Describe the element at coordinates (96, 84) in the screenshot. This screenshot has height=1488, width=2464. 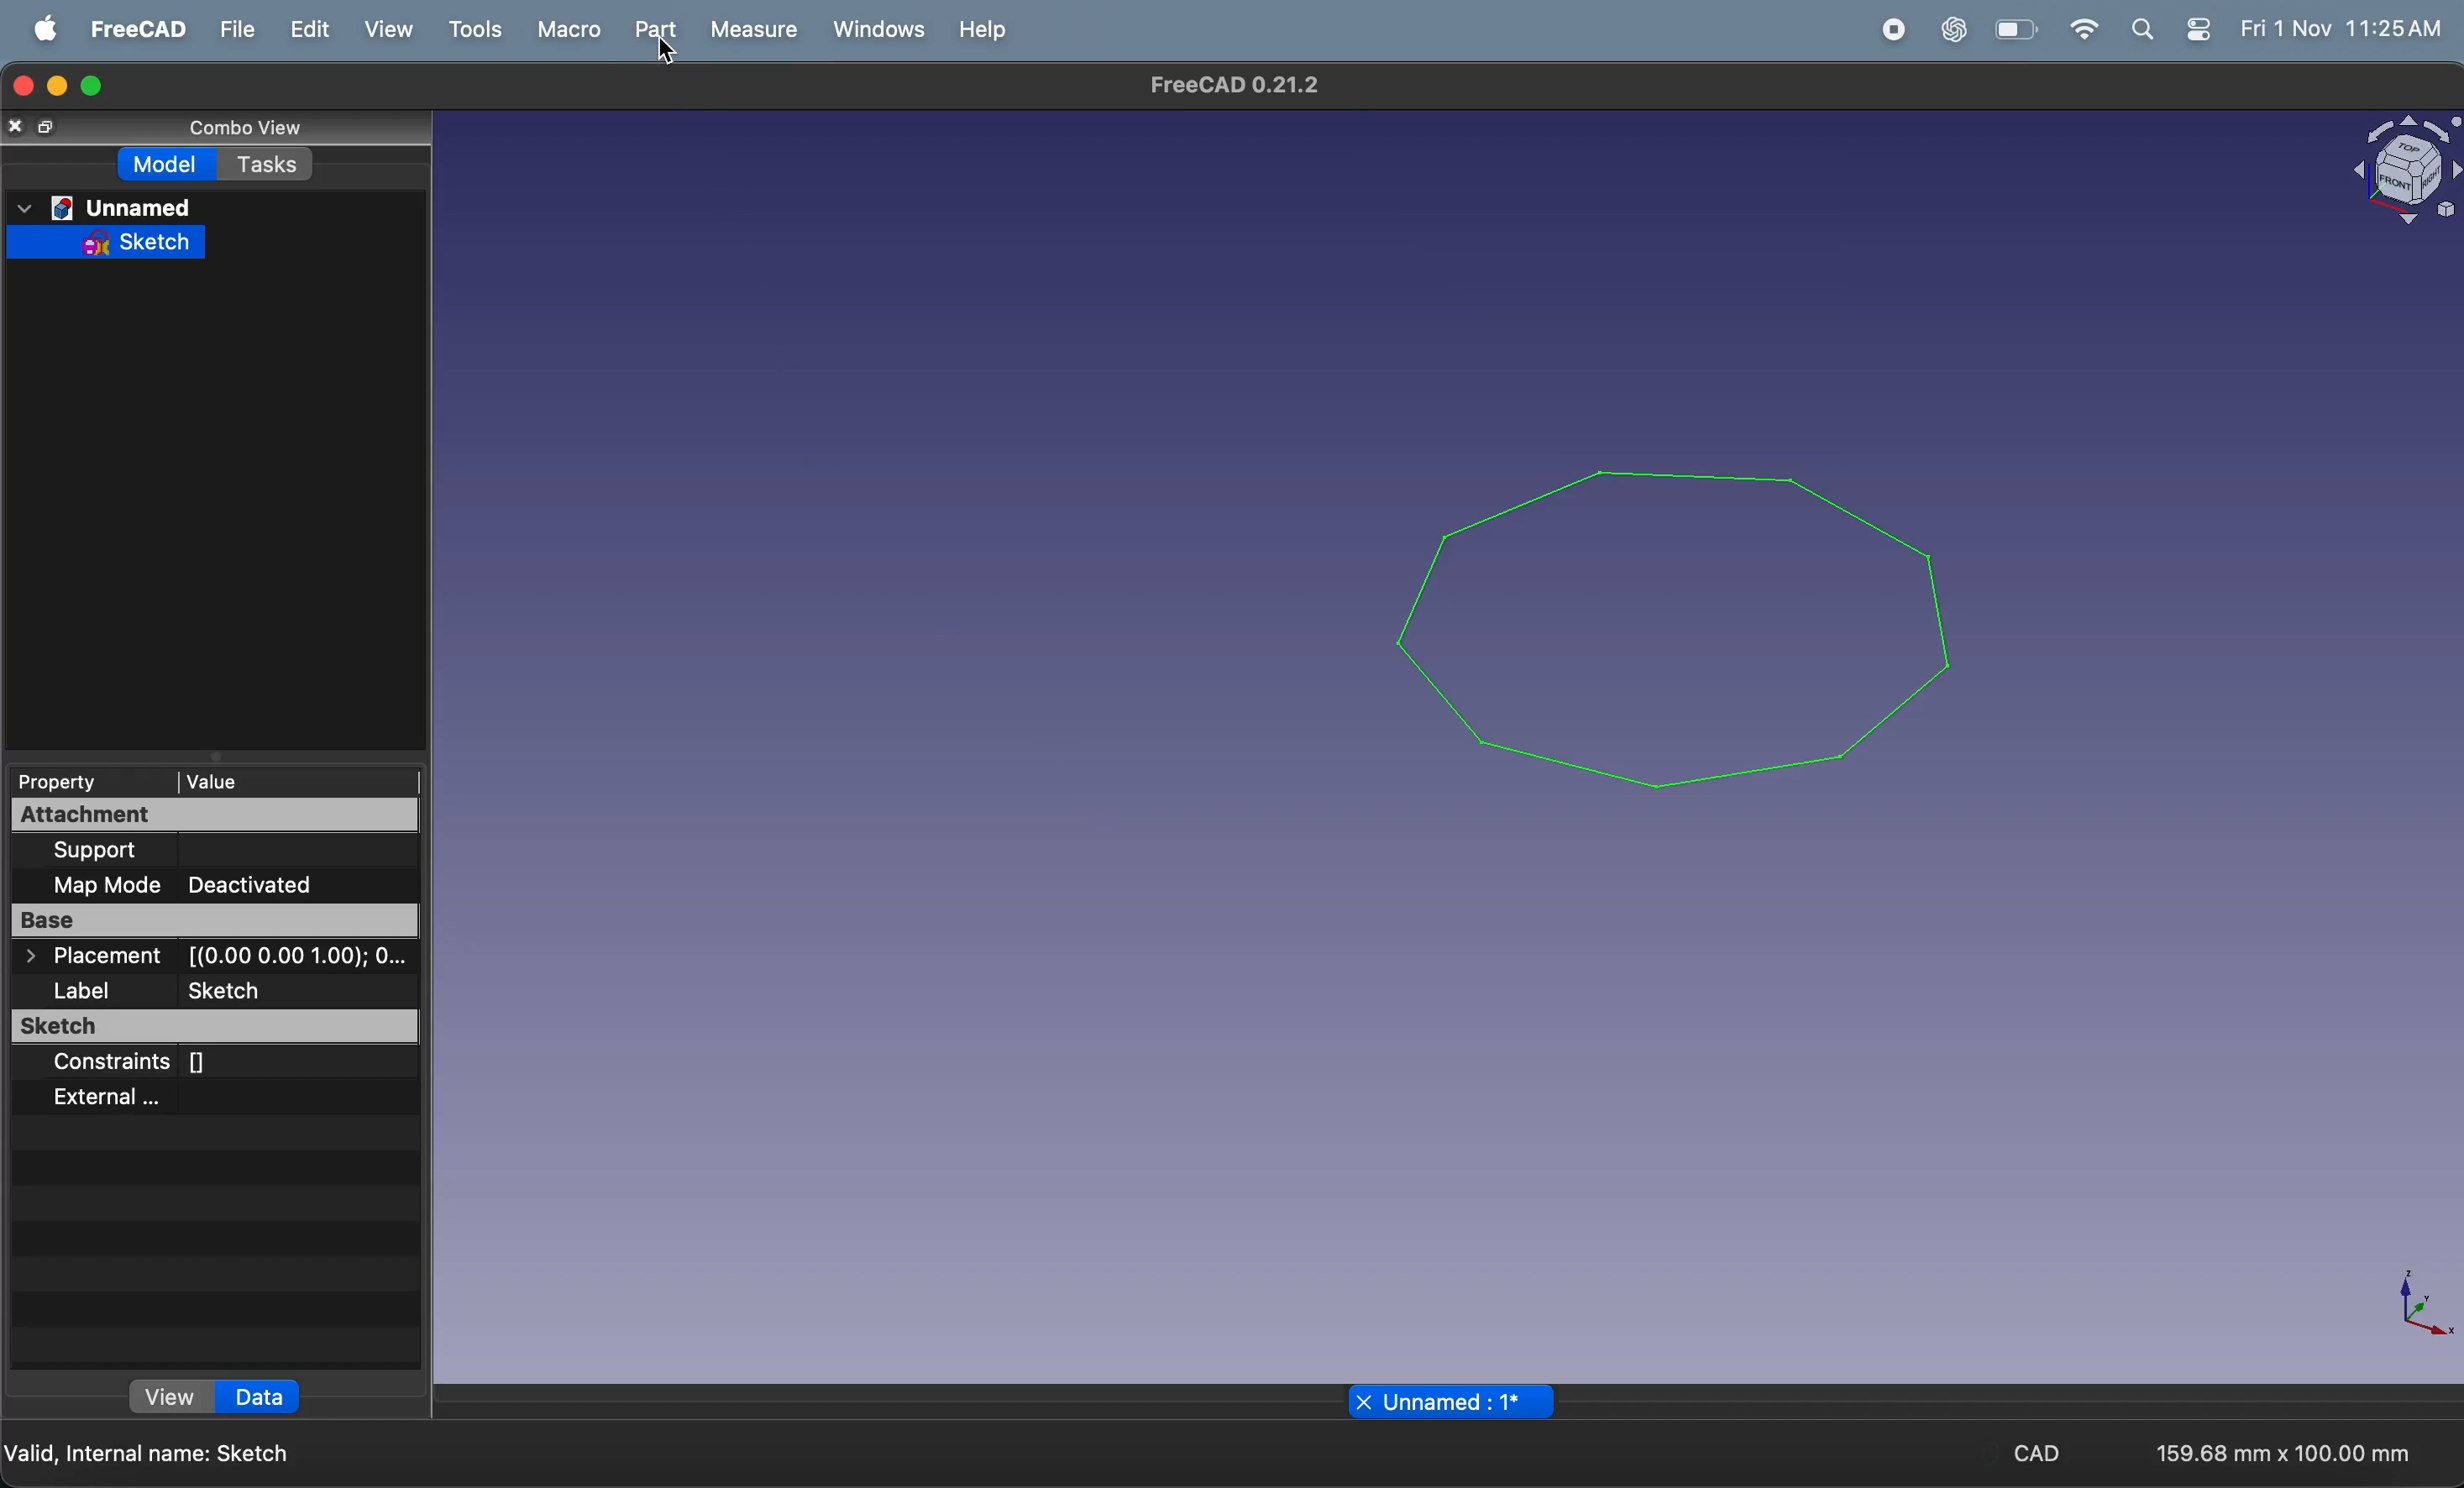
I see `maximize` at that location.